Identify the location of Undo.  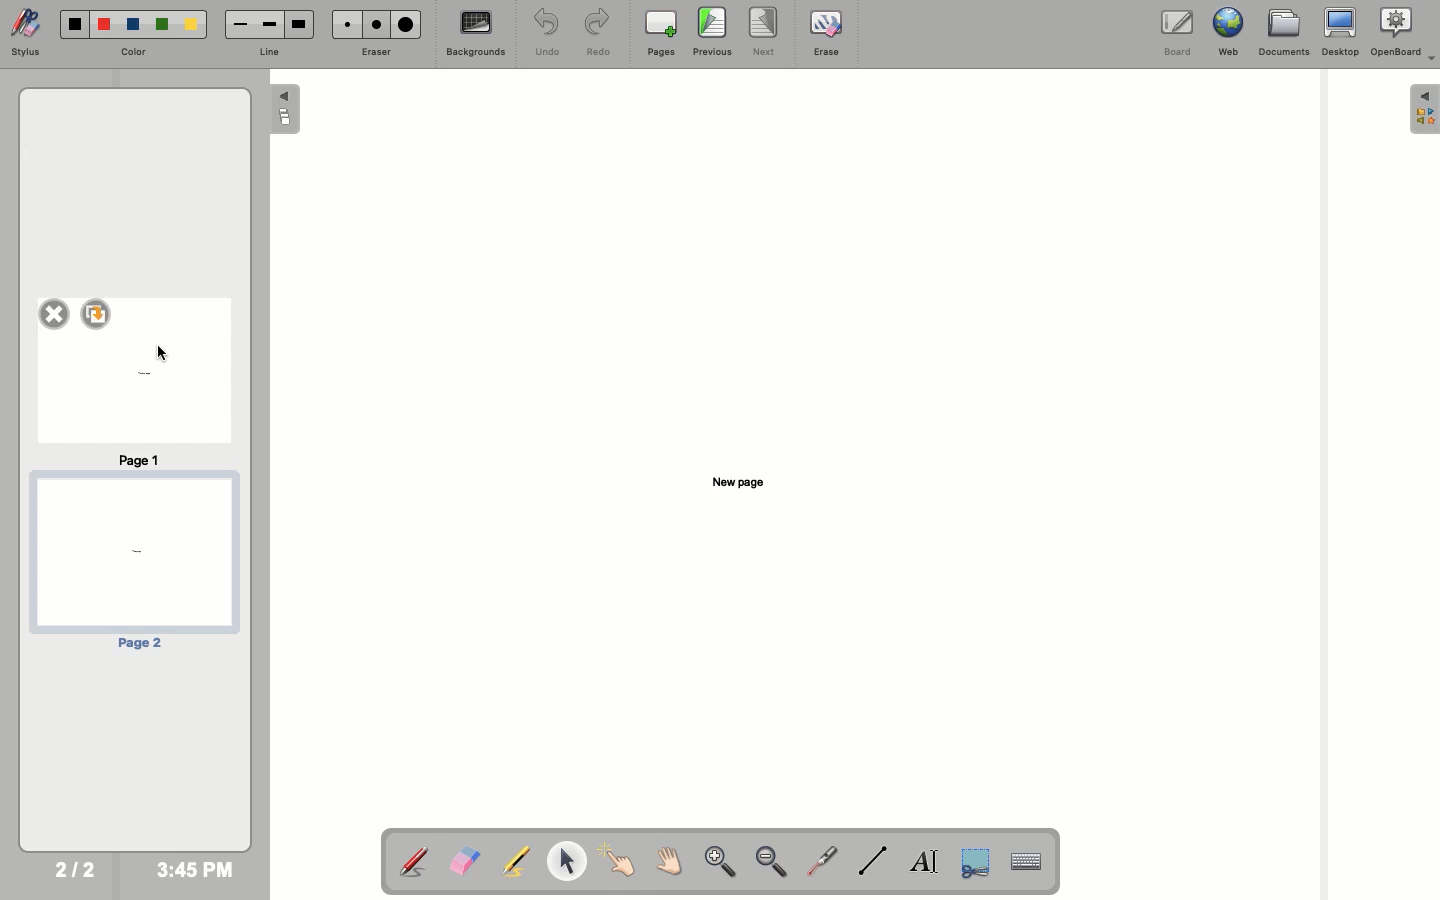
(548, 32).